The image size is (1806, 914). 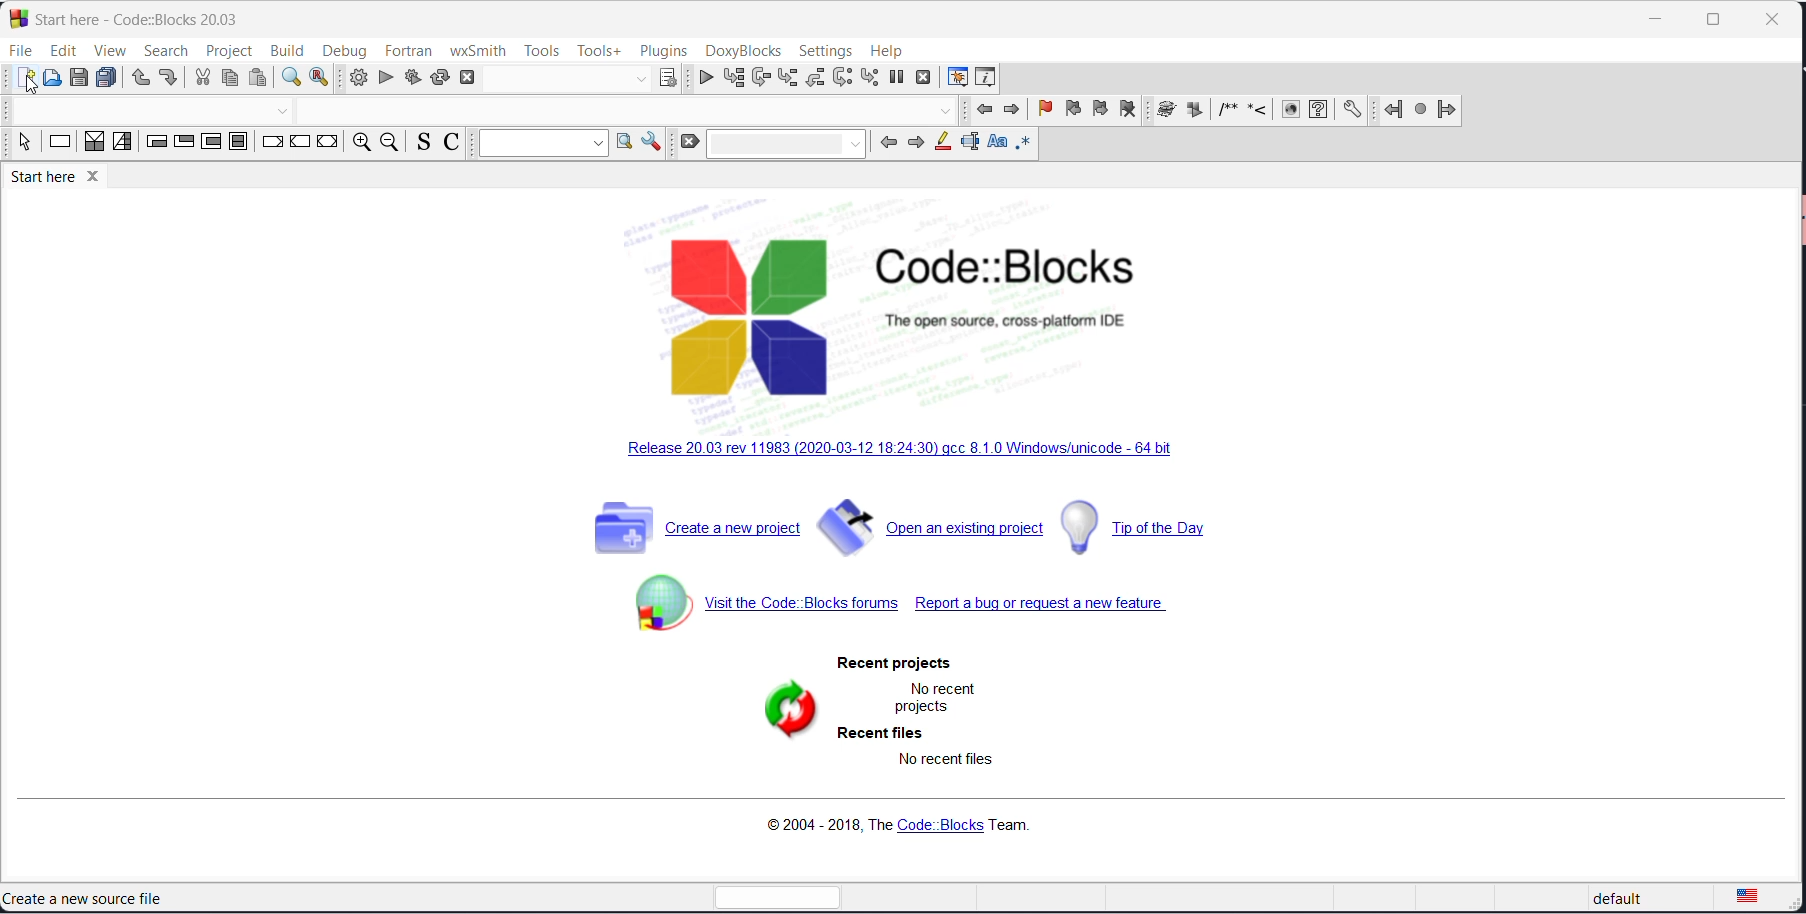 What do you see at coordinates (1390, 112) in the screenshot?
I see `jump back` at bounding box center [1390, 112].